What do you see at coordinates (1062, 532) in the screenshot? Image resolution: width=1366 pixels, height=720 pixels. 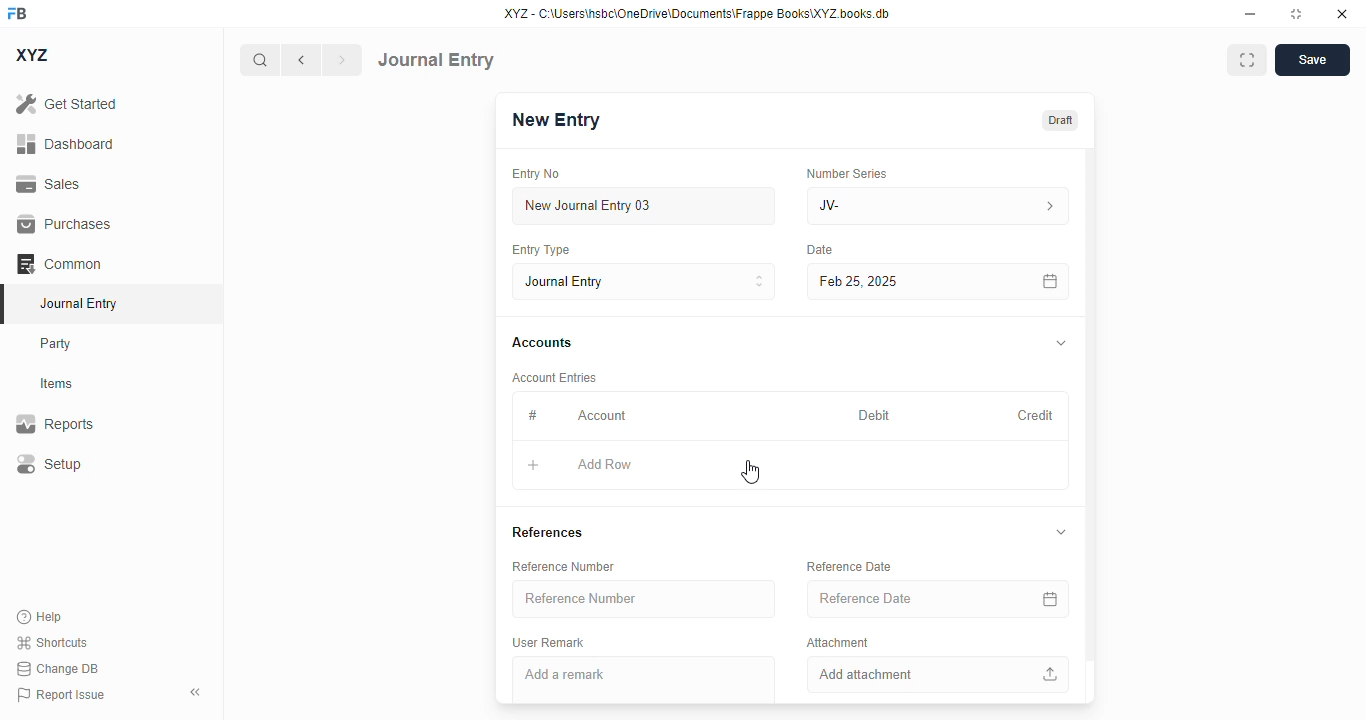 I see `toggle expand/collapse` at bounding box center [1062, 532].